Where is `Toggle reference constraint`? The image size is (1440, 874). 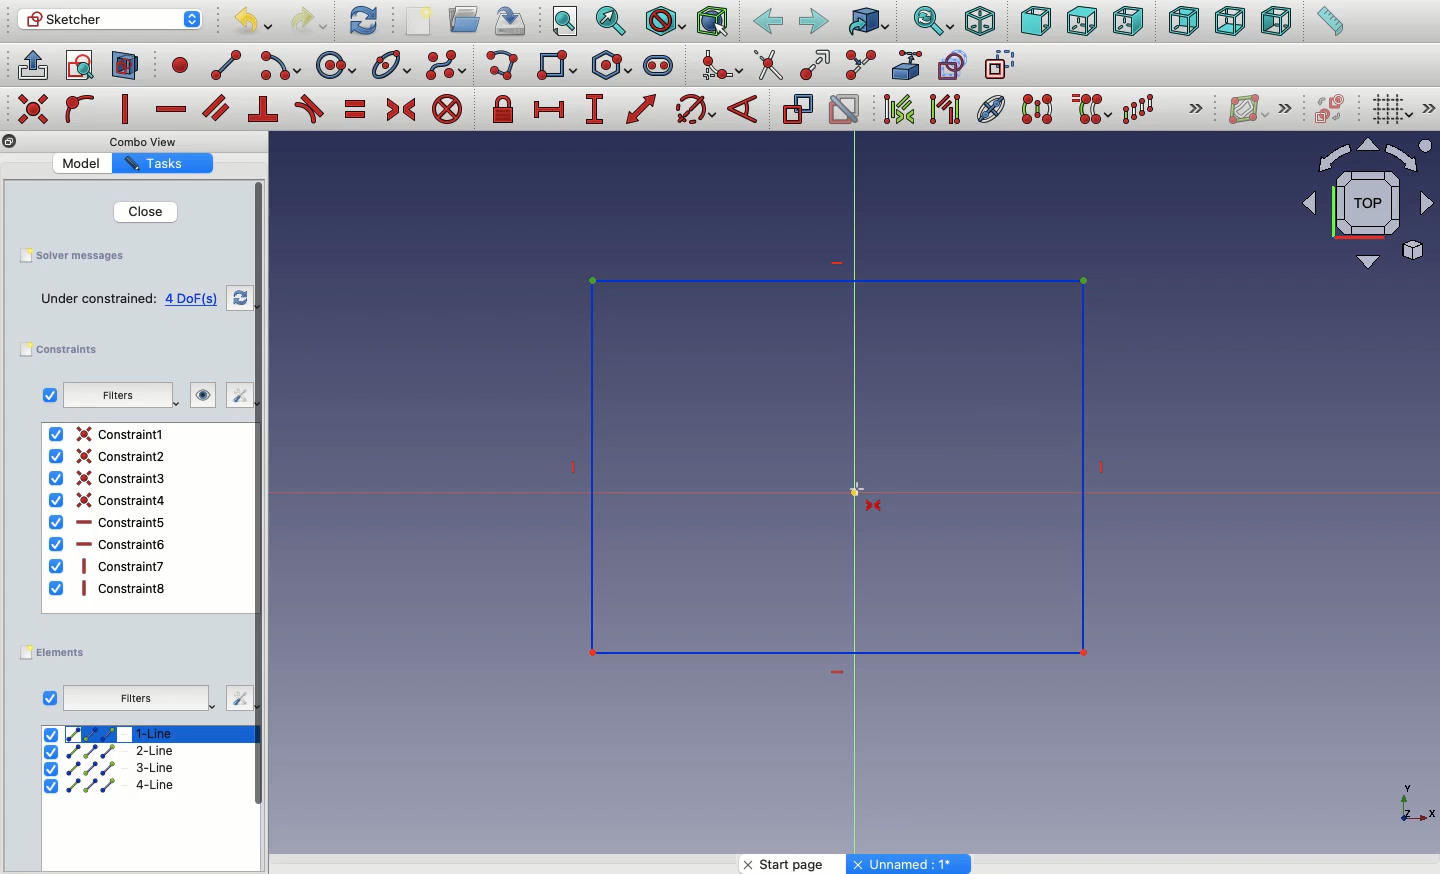
Toggle reference constraint is located at coordinates (797, 108).